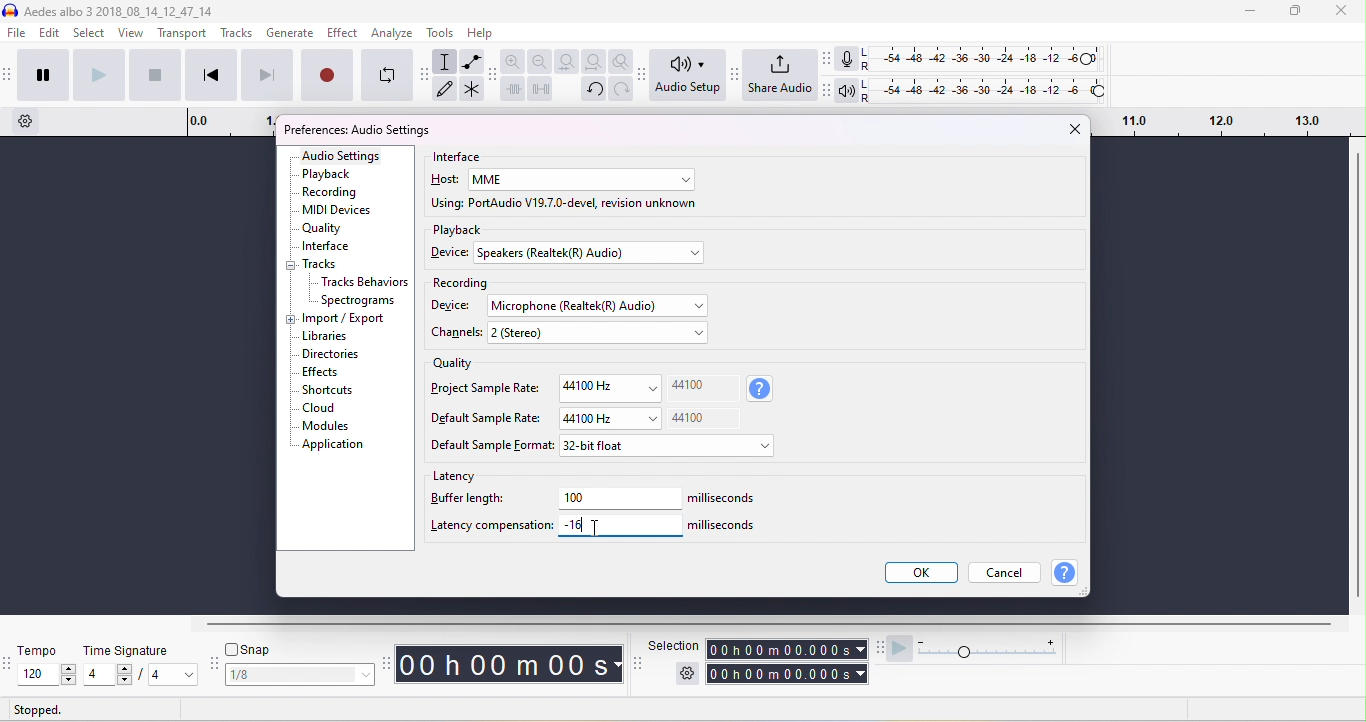 This screenshot has width=1366, height=722. Describe the element at coordinates (459, 284) in the screenshot. I see `recording` at that location.